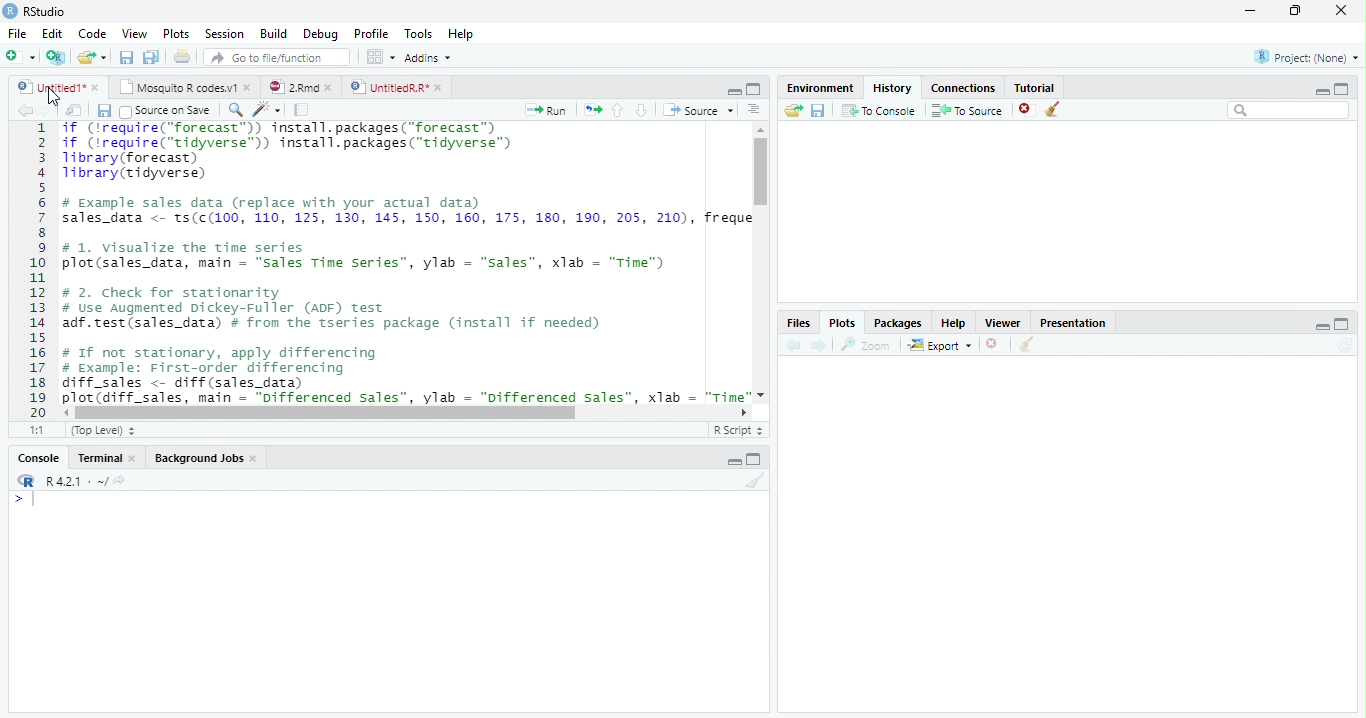 This screenshot has width=1366, height=718. What do you see at coordinates (1034, 88) in the screenshot?
I see `Tutorial` at bounding box center [1034, 88].